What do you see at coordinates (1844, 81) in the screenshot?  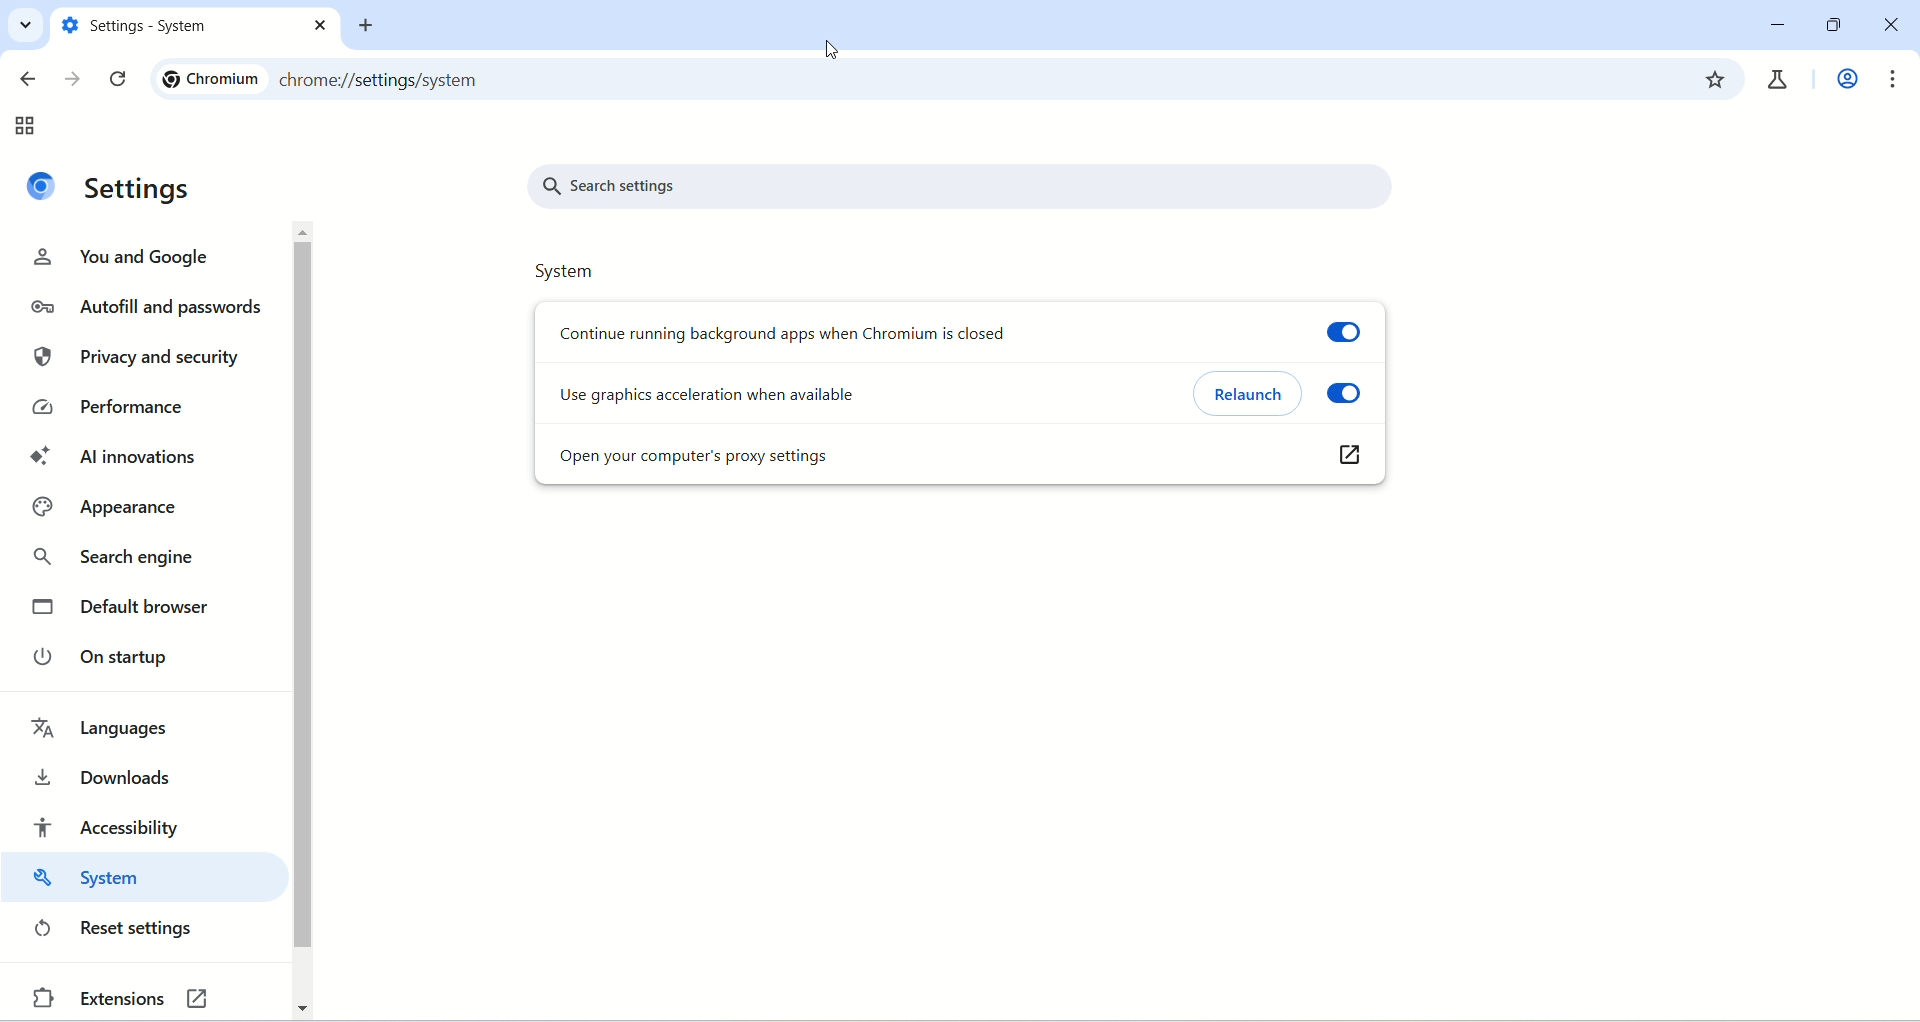 I see `work` at bounding box center [1844, 81].